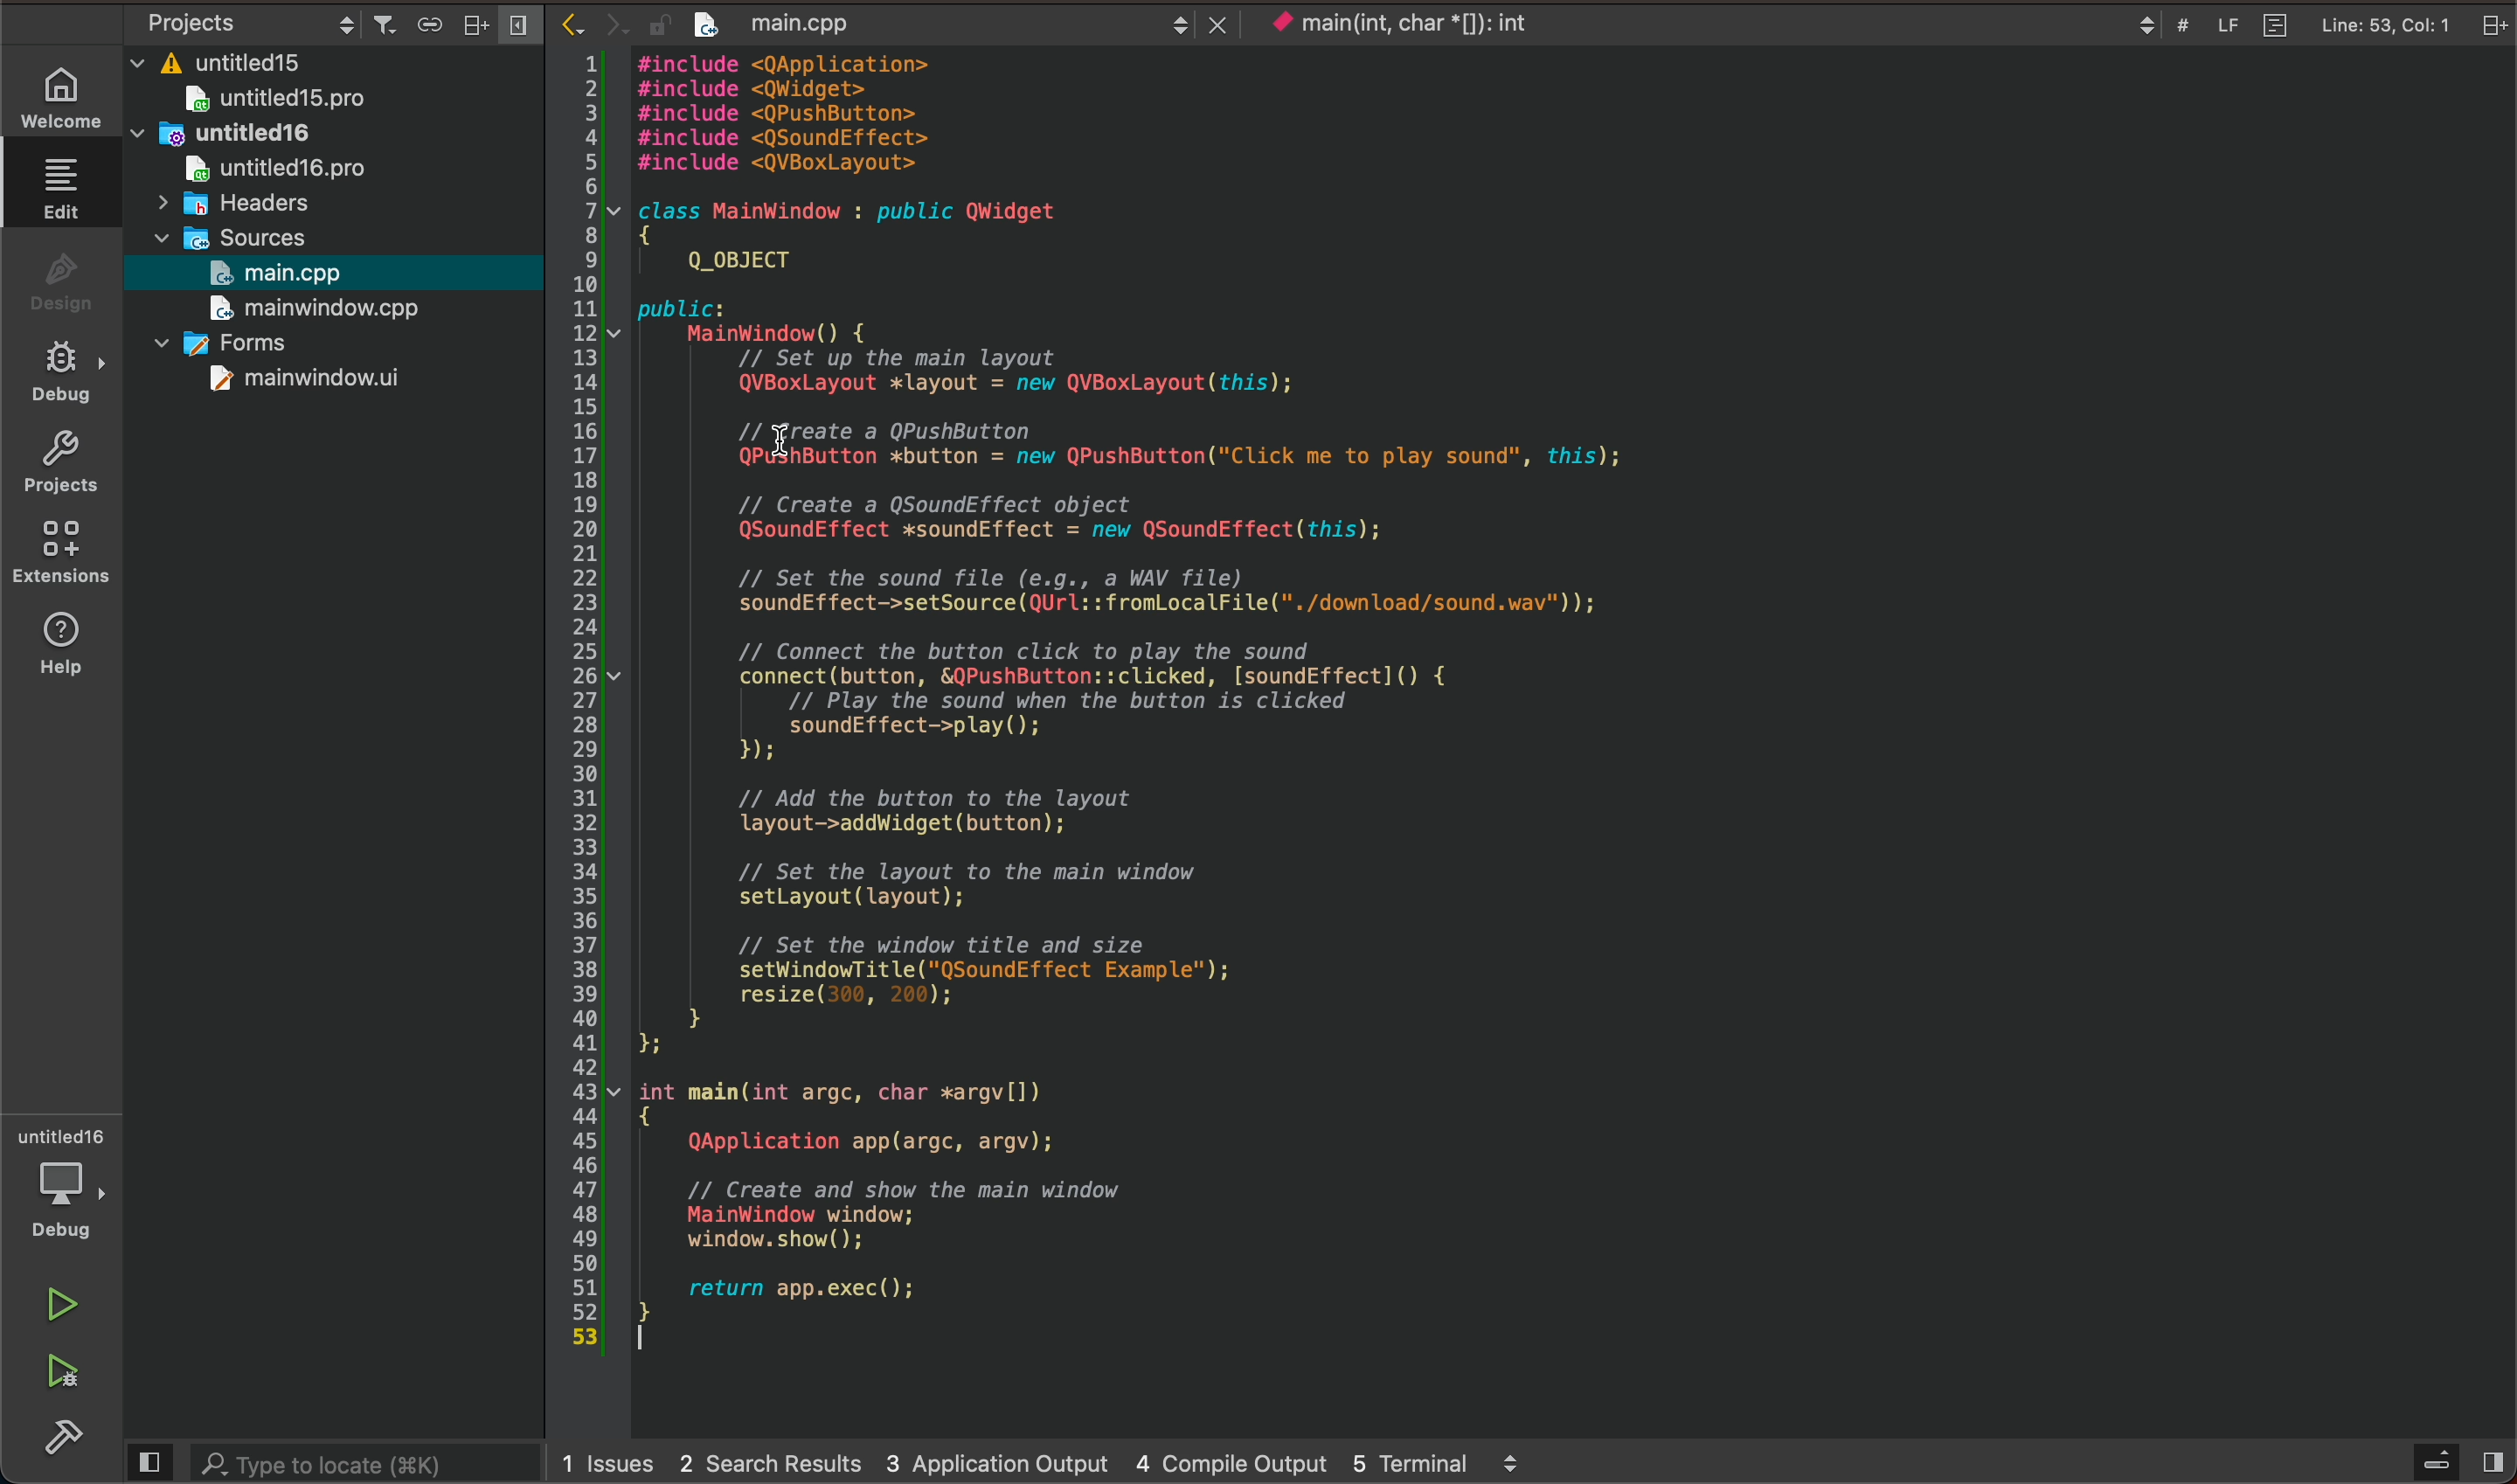 The image size is (2517, 1484). What do you see at coordinates (1206, 704) in the screenshot?
I see `updated text` at bounding box center [1206, 704].